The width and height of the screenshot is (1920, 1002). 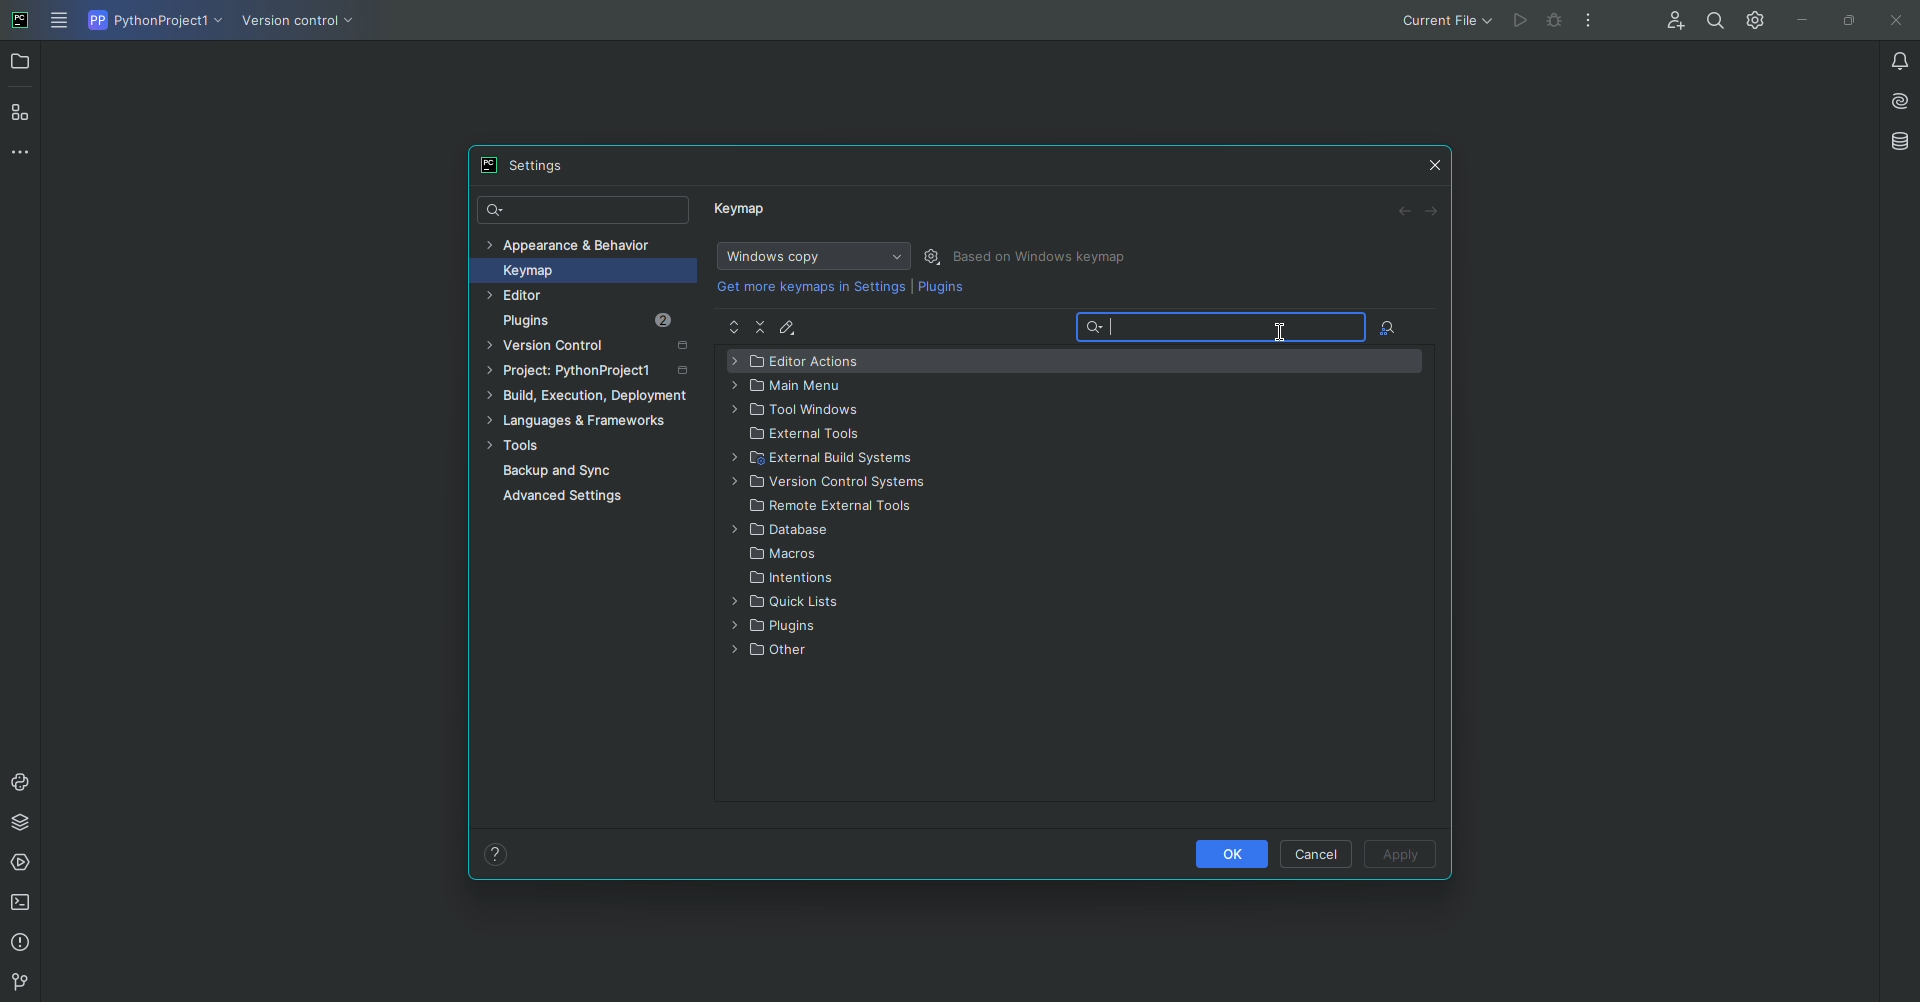 I want to click on Restore, so click(x=1844, y=19).